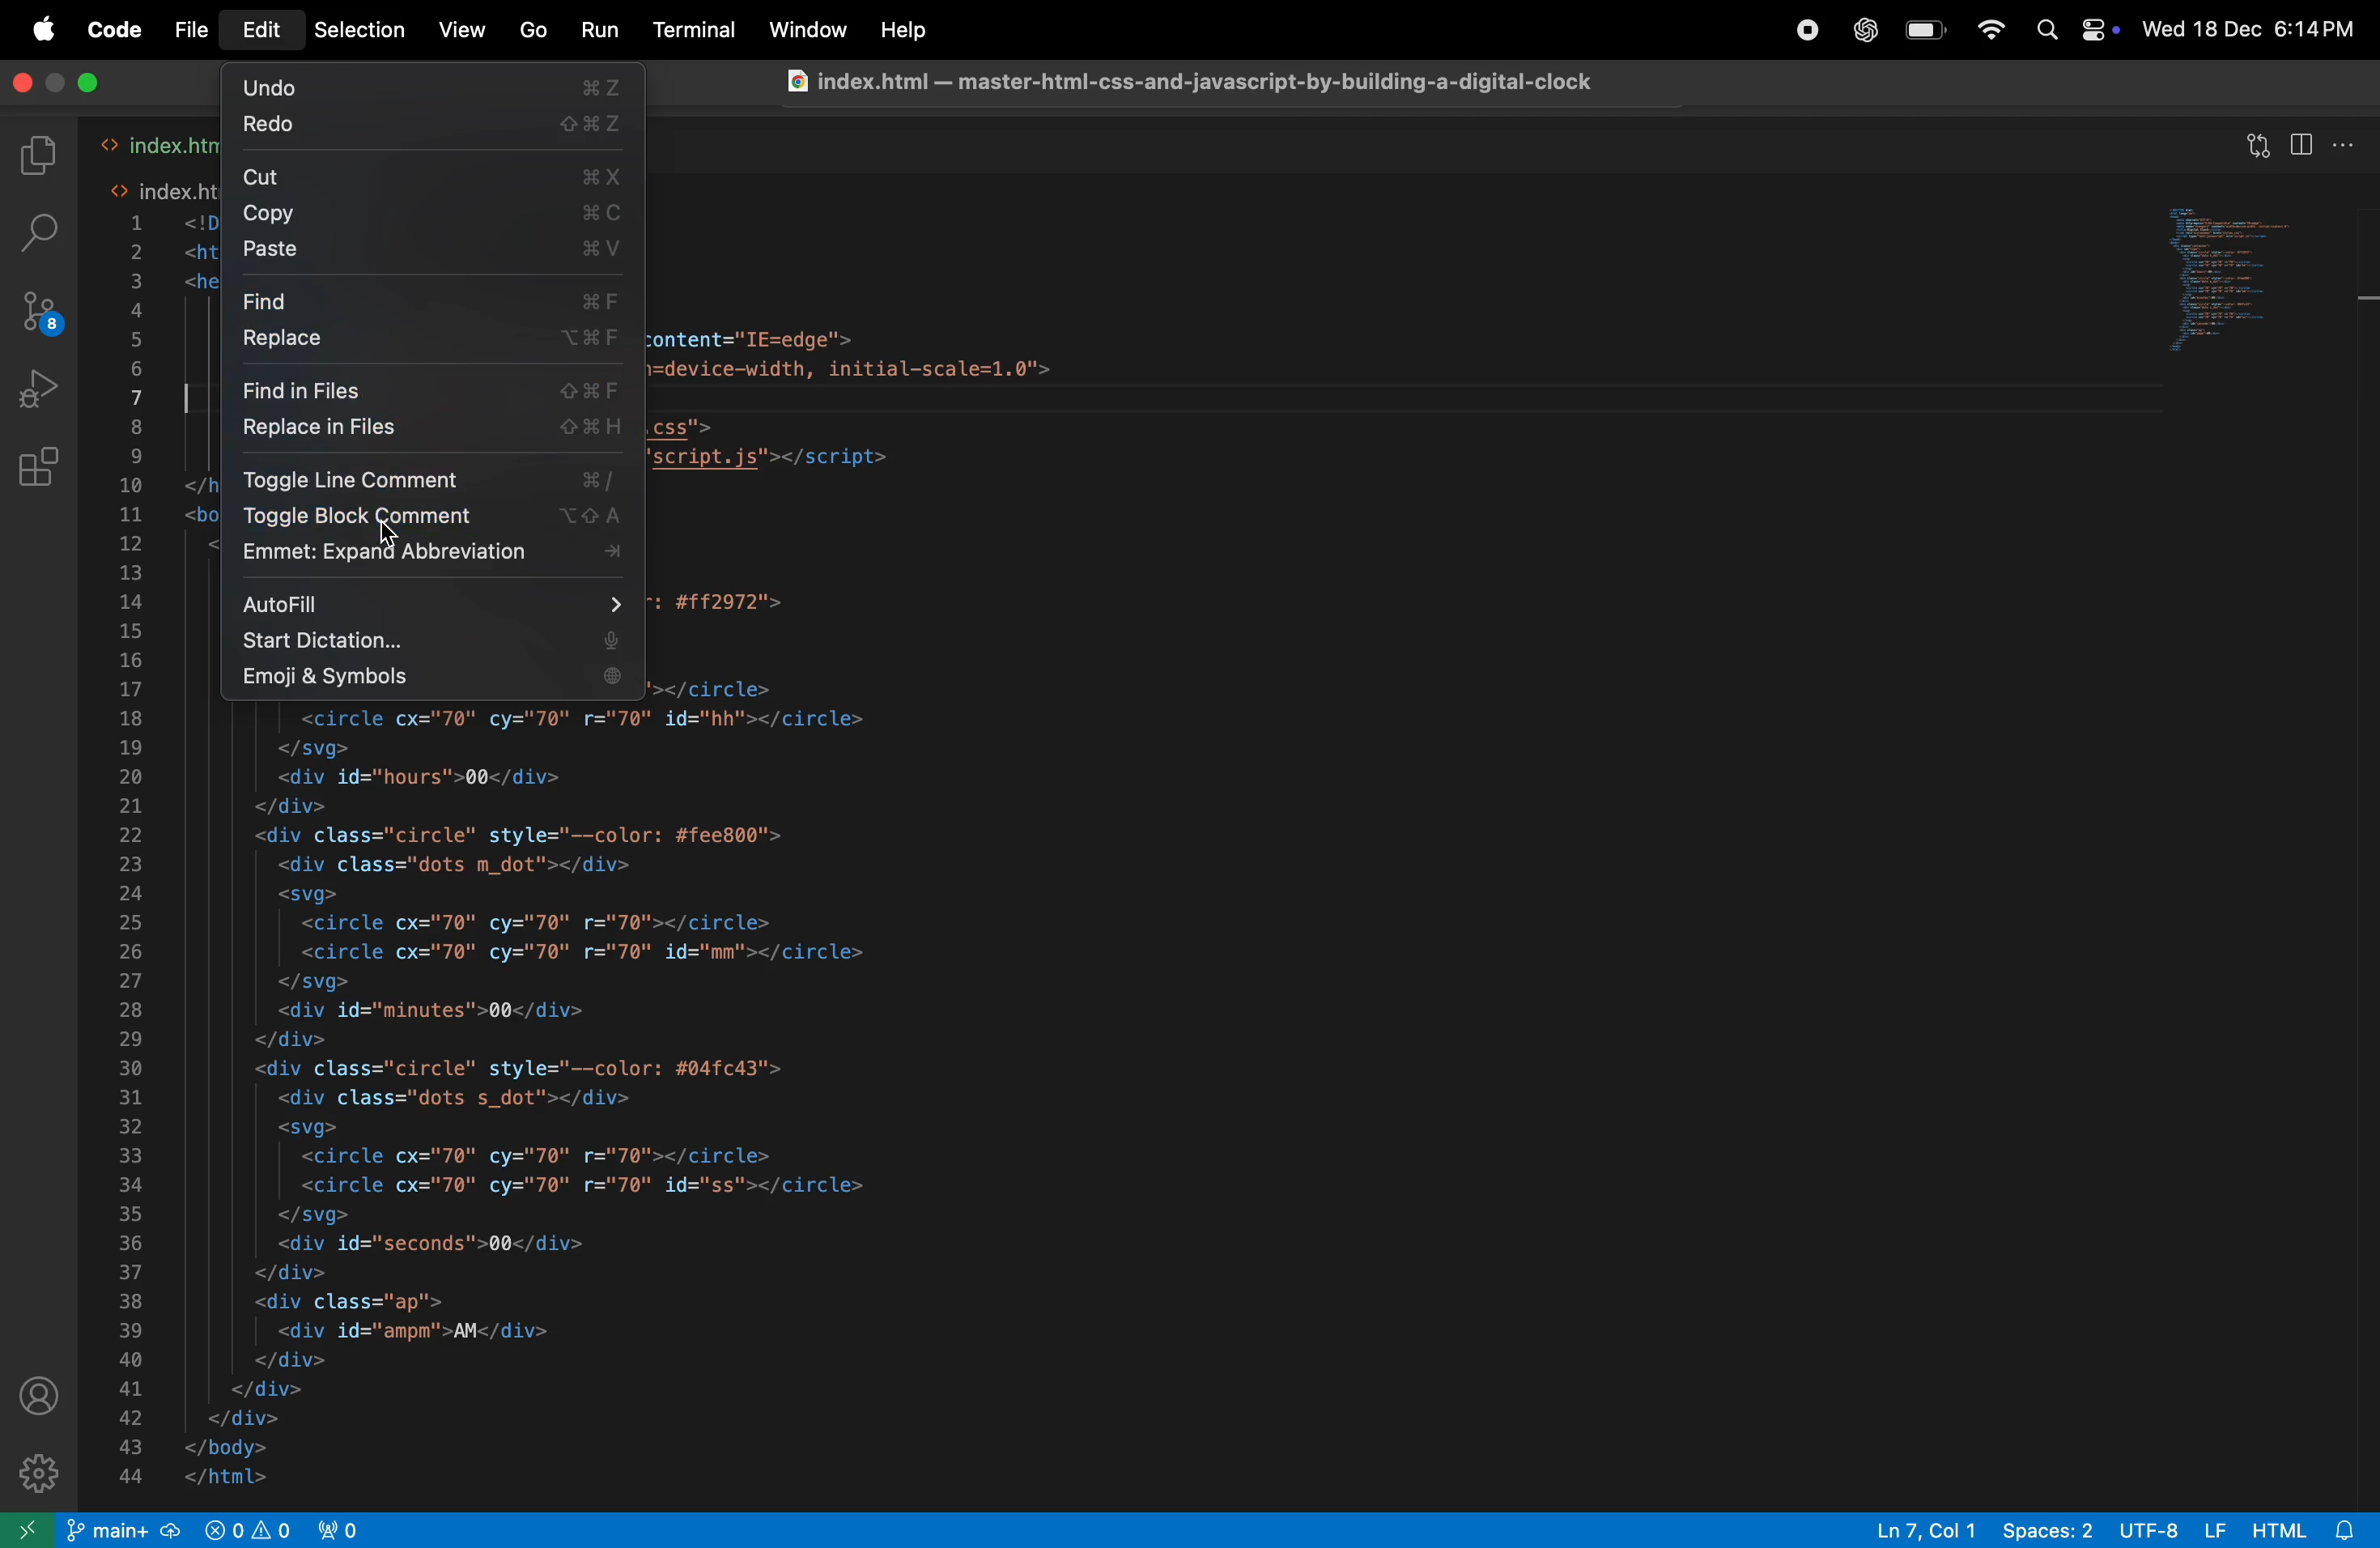 The width and height of the screenshot is (2380, 1548). I want to click on apple menu, so click(47, 29).